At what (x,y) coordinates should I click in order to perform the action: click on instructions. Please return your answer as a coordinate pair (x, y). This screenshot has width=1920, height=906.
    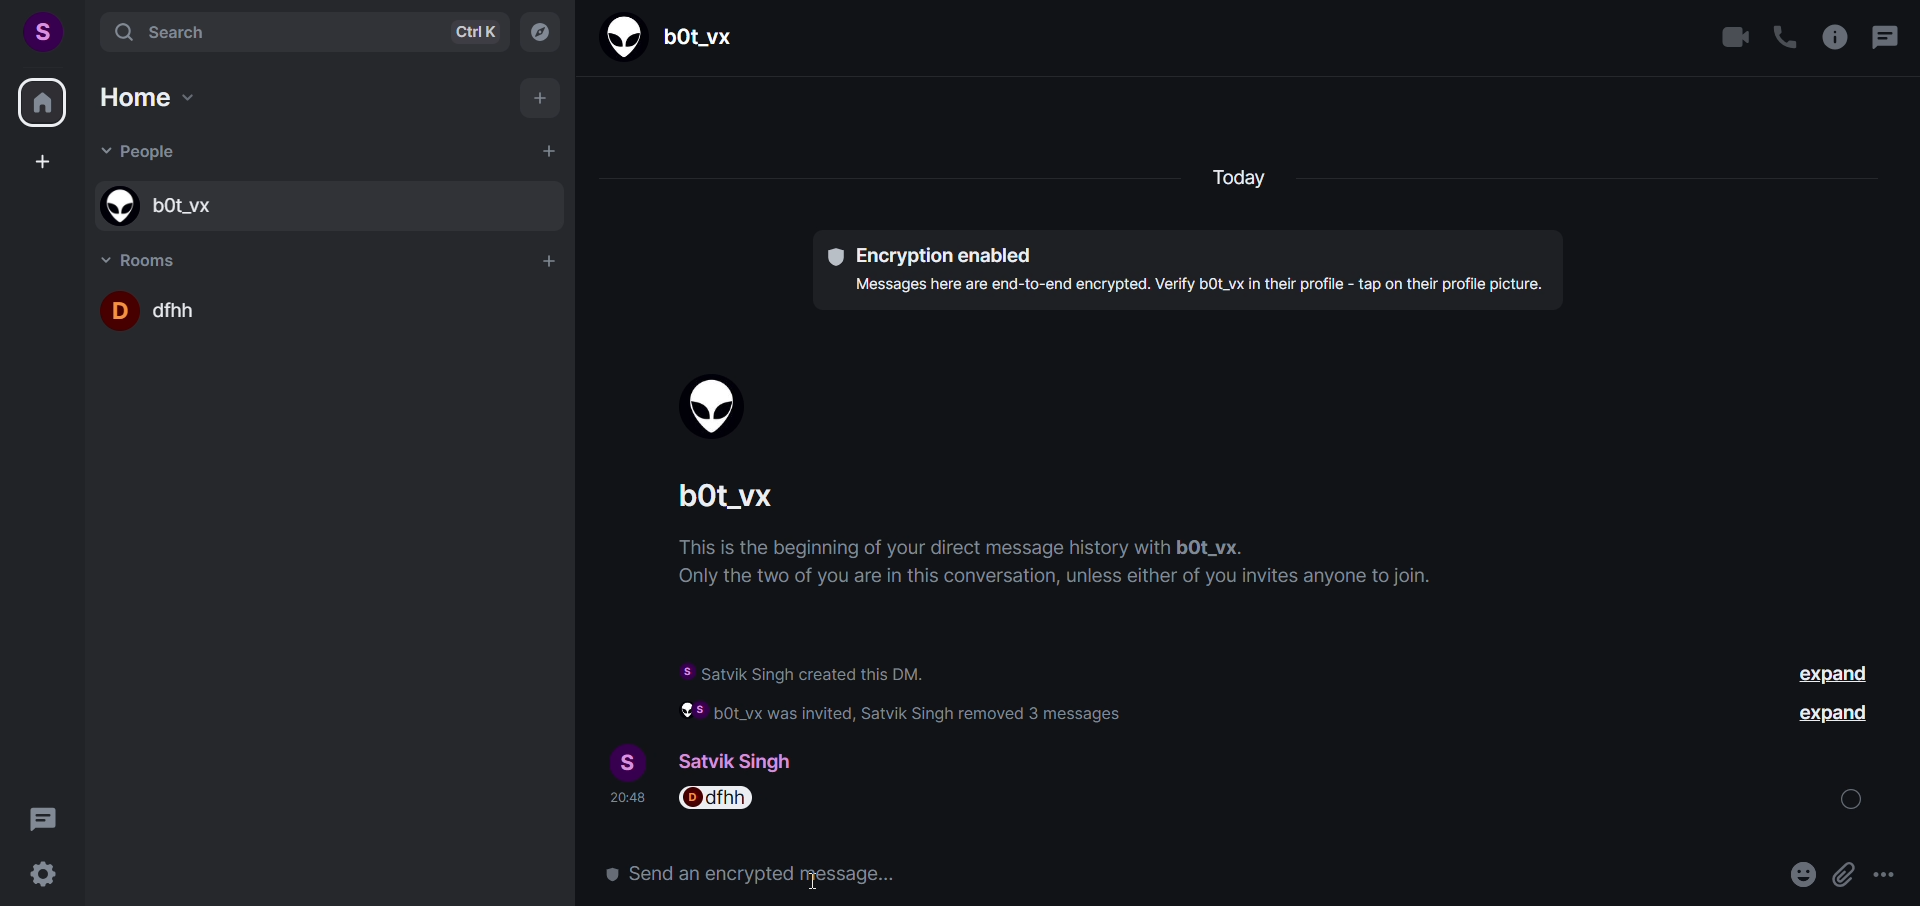
    Looking at the image, I should click on (1064, 566).